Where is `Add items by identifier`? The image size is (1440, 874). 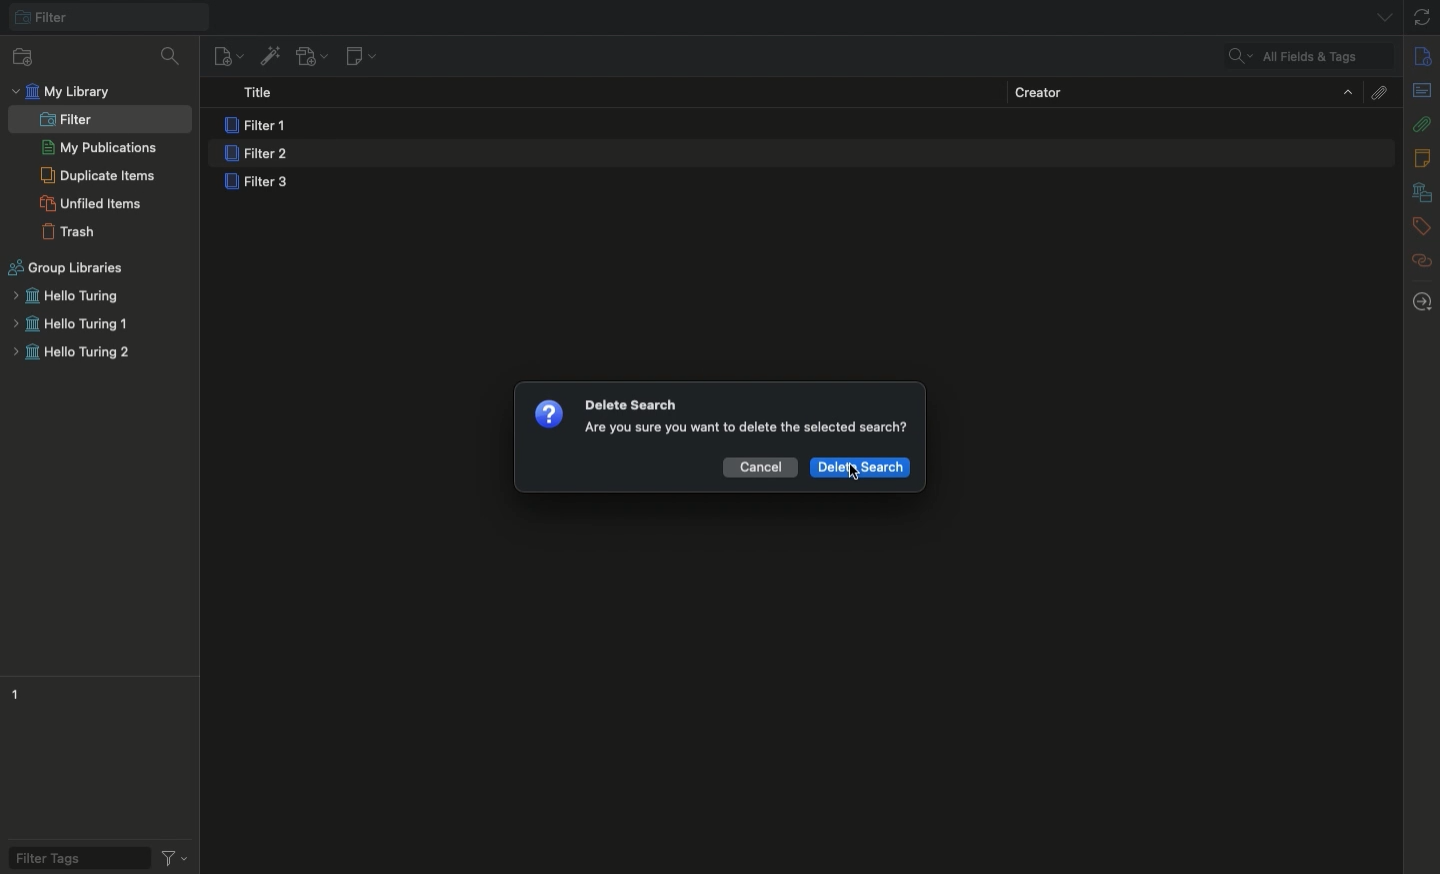
Add items by identifier is located at coordinates (269, 56).